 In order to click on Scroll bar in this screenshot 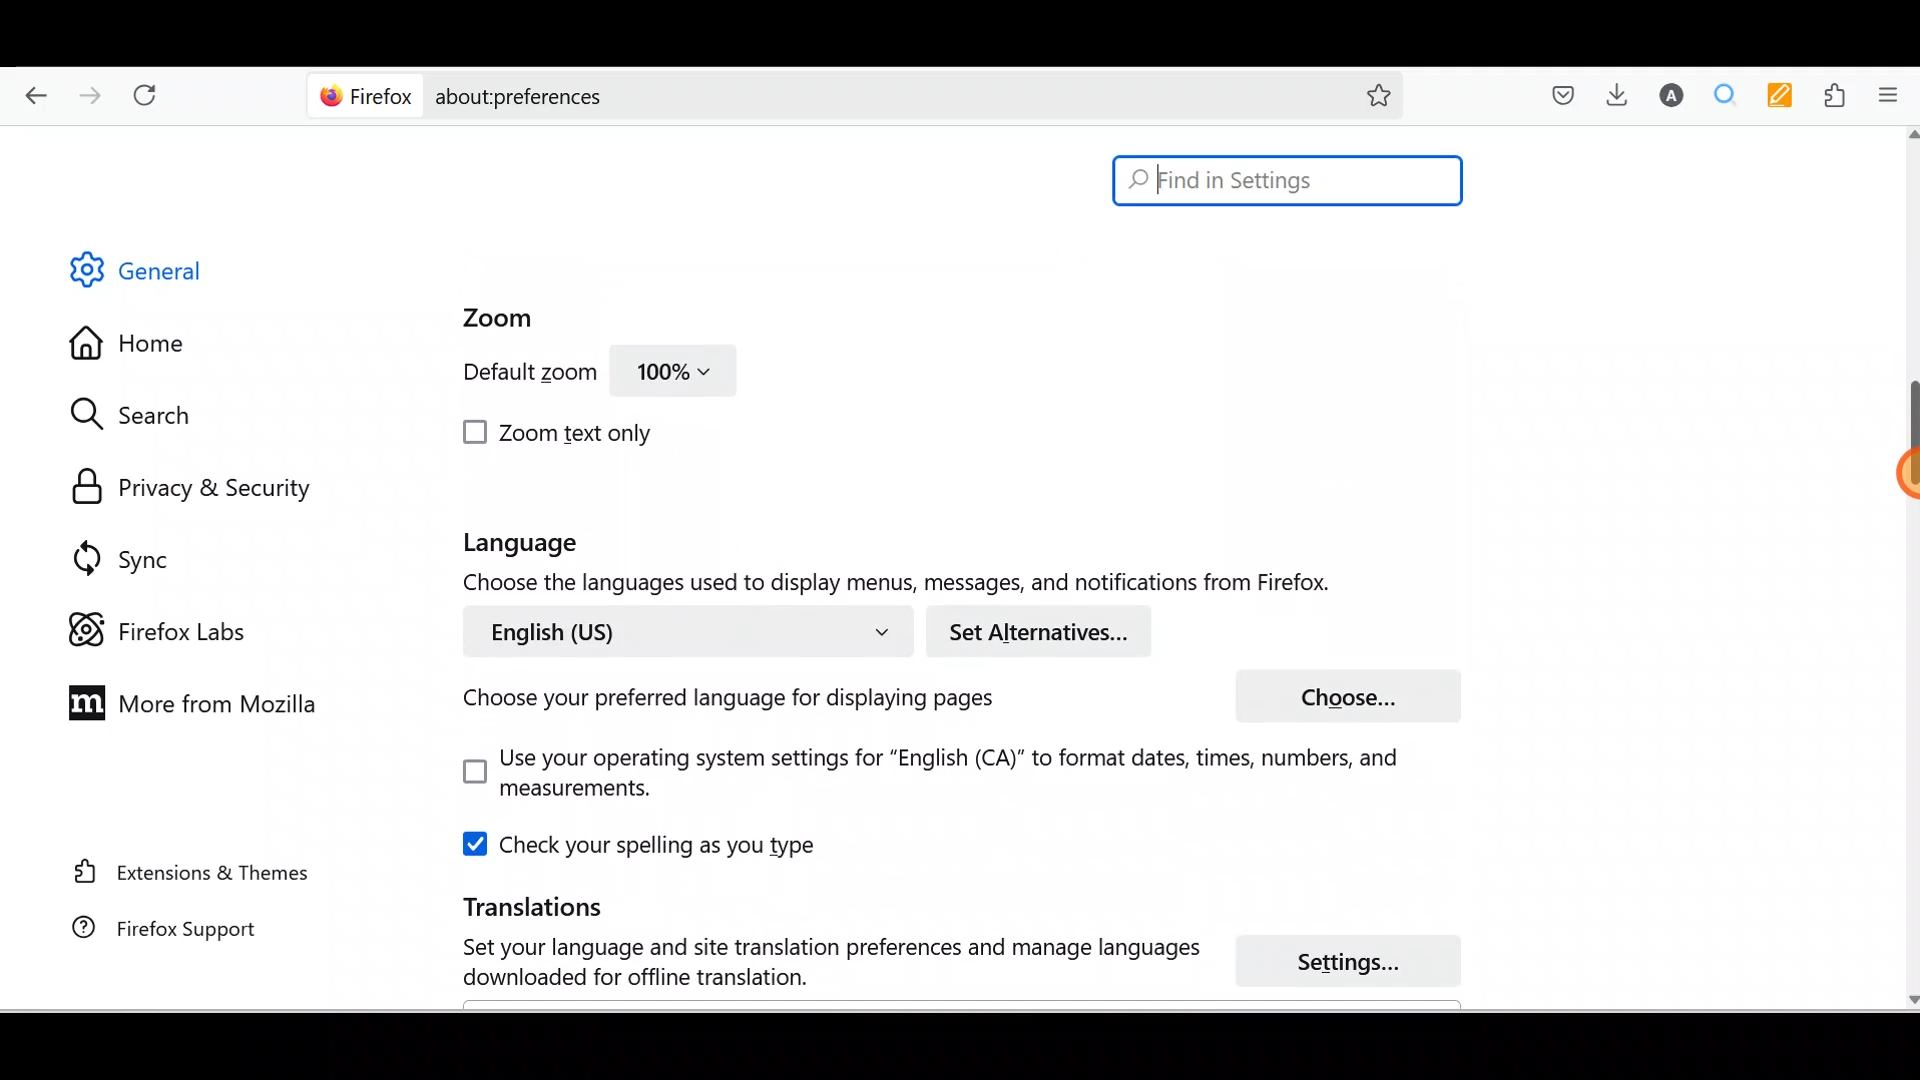, I will do `click(1906, 569)`.